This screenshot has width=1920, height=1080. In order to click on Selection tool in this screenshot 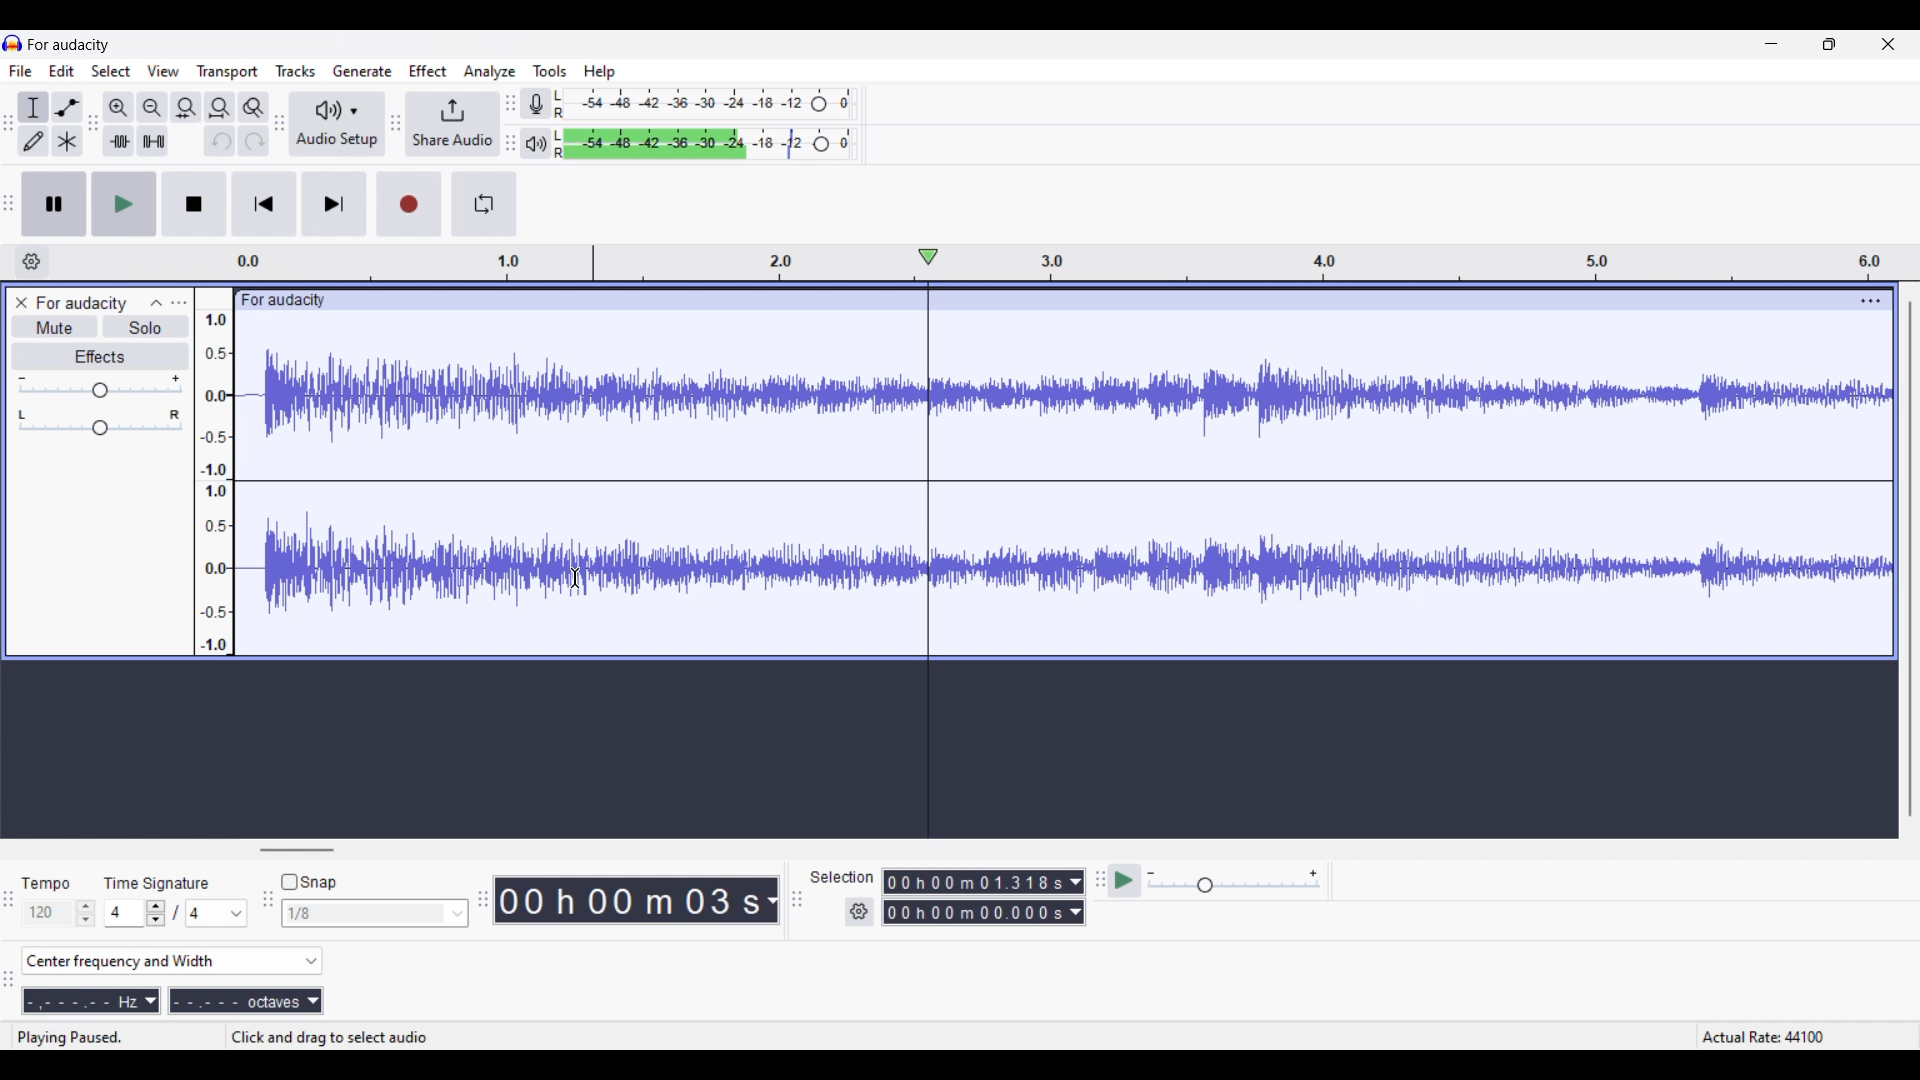, I will do `click(33, 107)`.